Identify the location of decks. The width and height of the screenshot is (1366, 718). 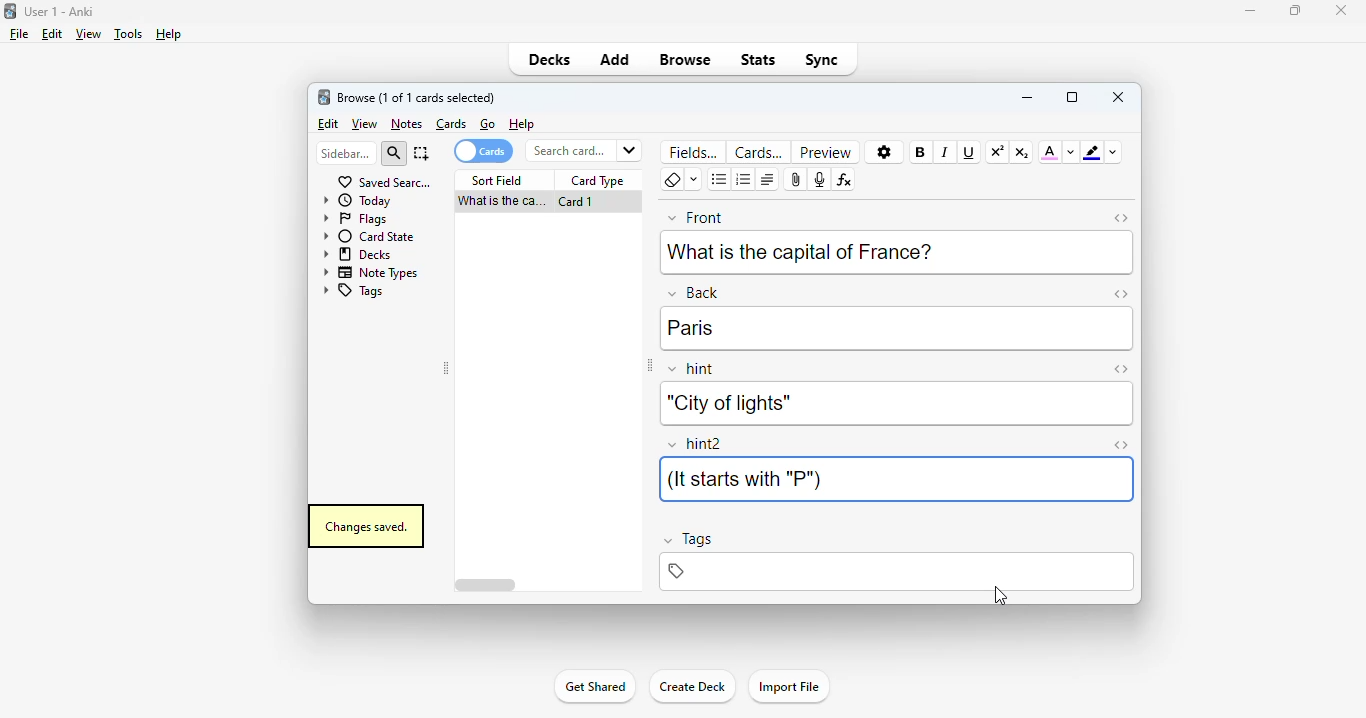
(359, 253).